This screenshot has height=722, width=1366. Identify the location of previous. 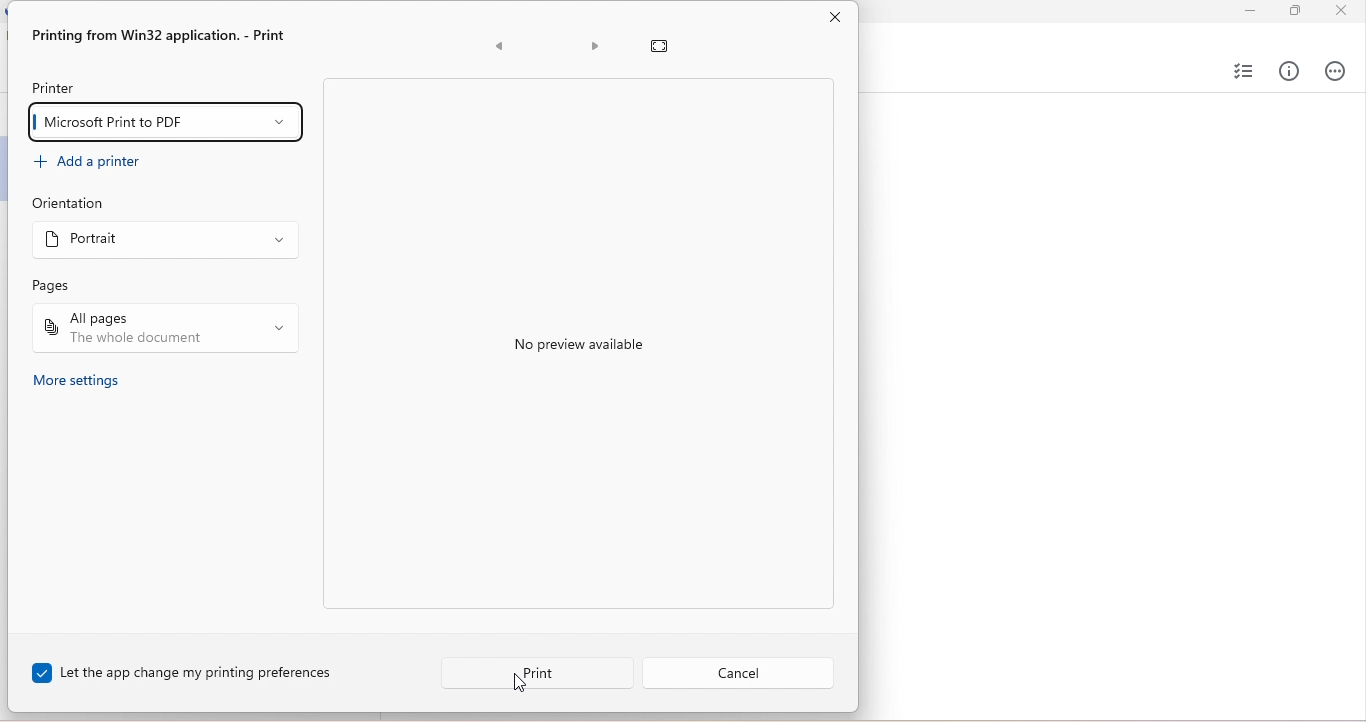
(498, 46).